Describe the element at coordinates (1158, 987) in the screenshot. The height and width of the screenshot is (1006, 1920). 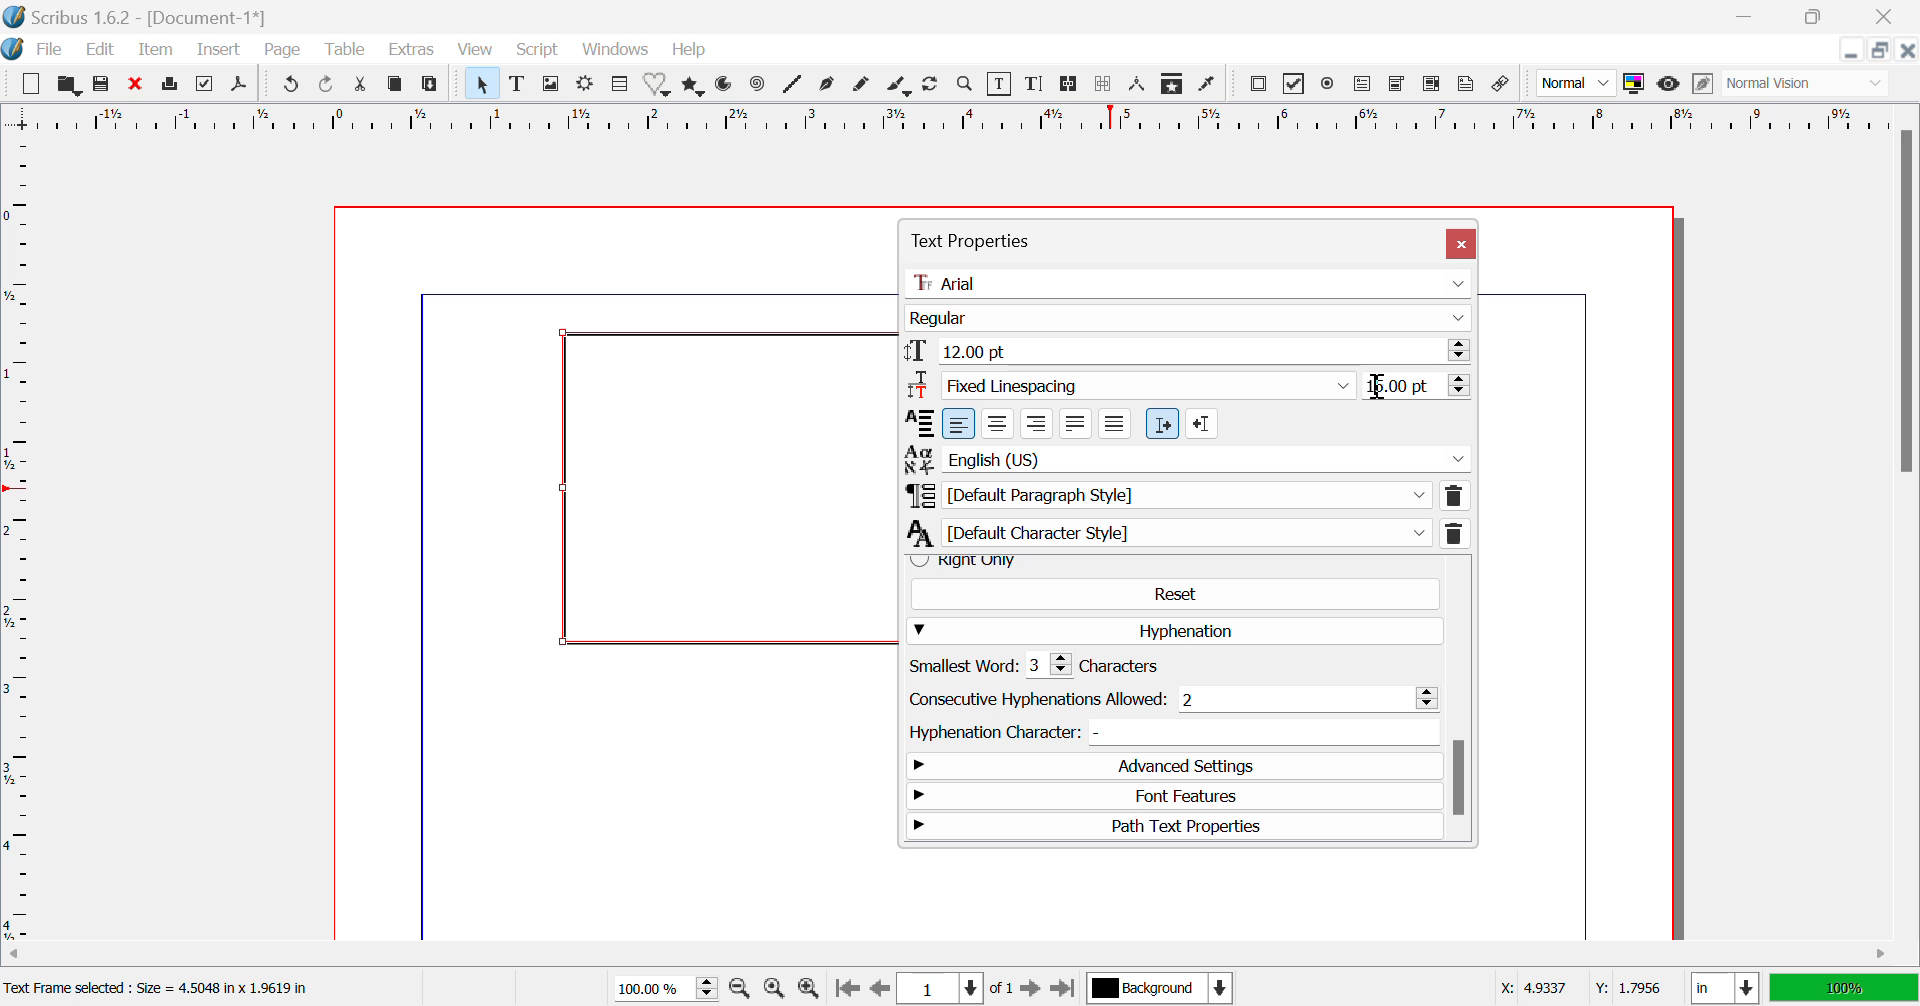
I see `Background` at that location.